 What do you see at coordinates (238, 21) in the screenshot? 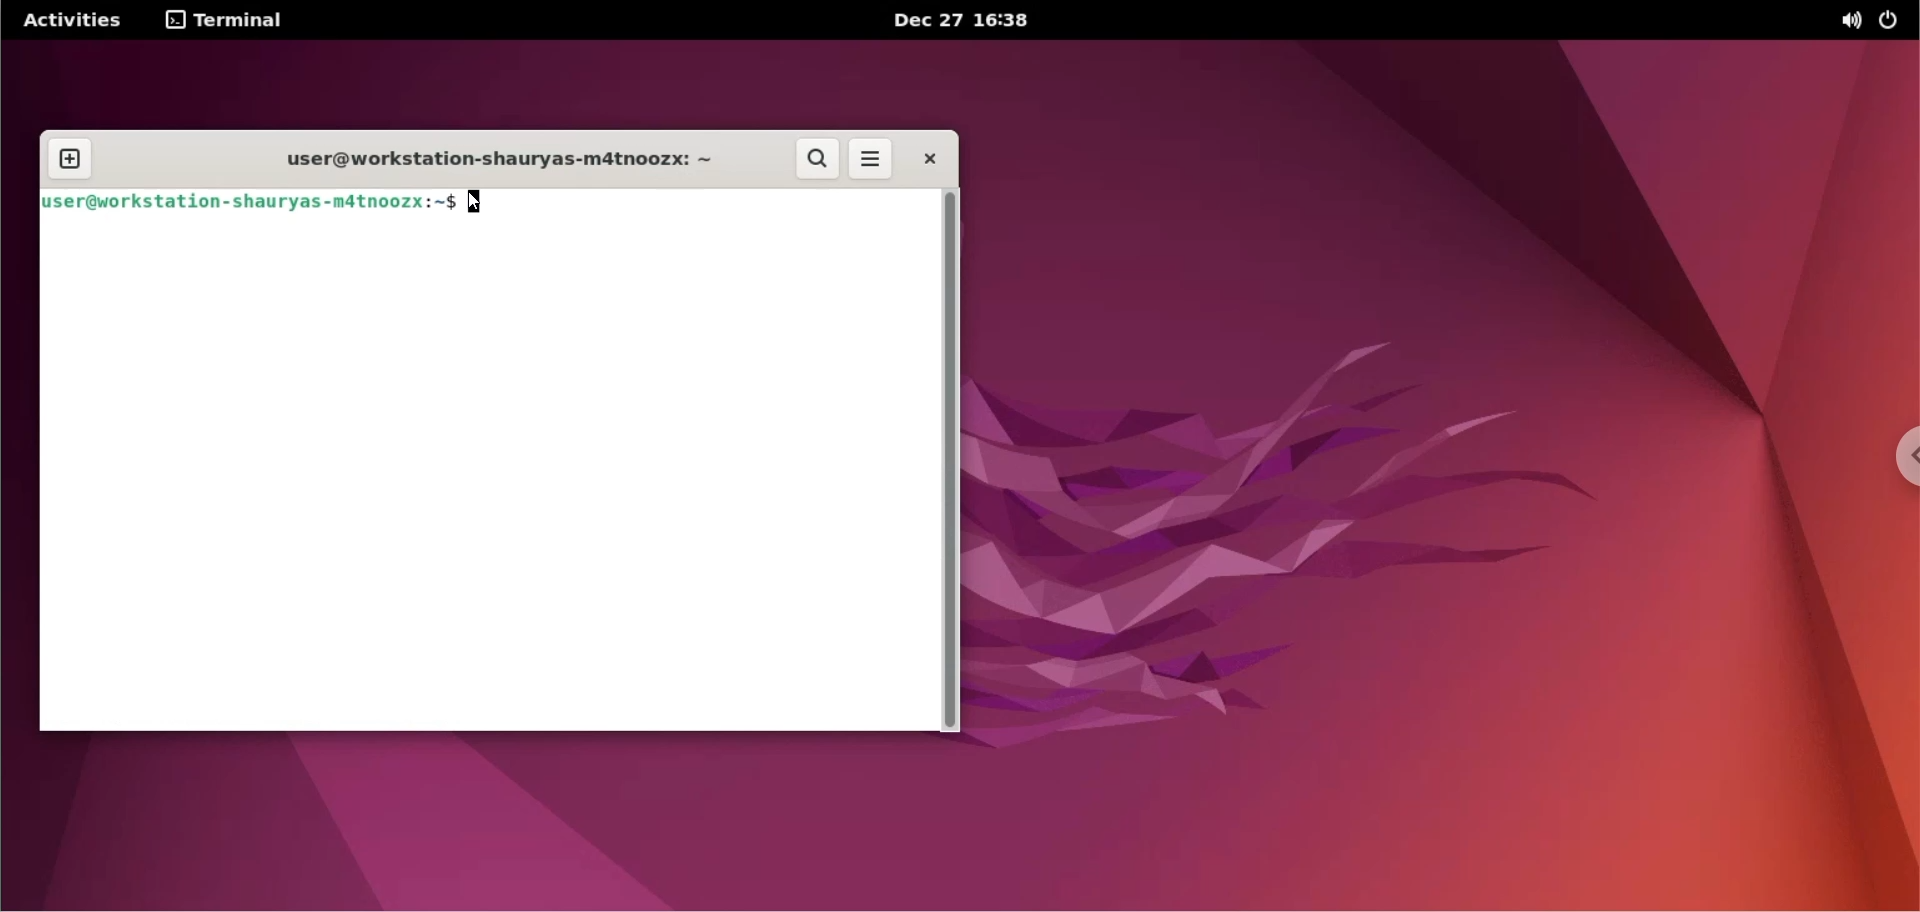
I see `Terminal` at bounding box center [238, 21].